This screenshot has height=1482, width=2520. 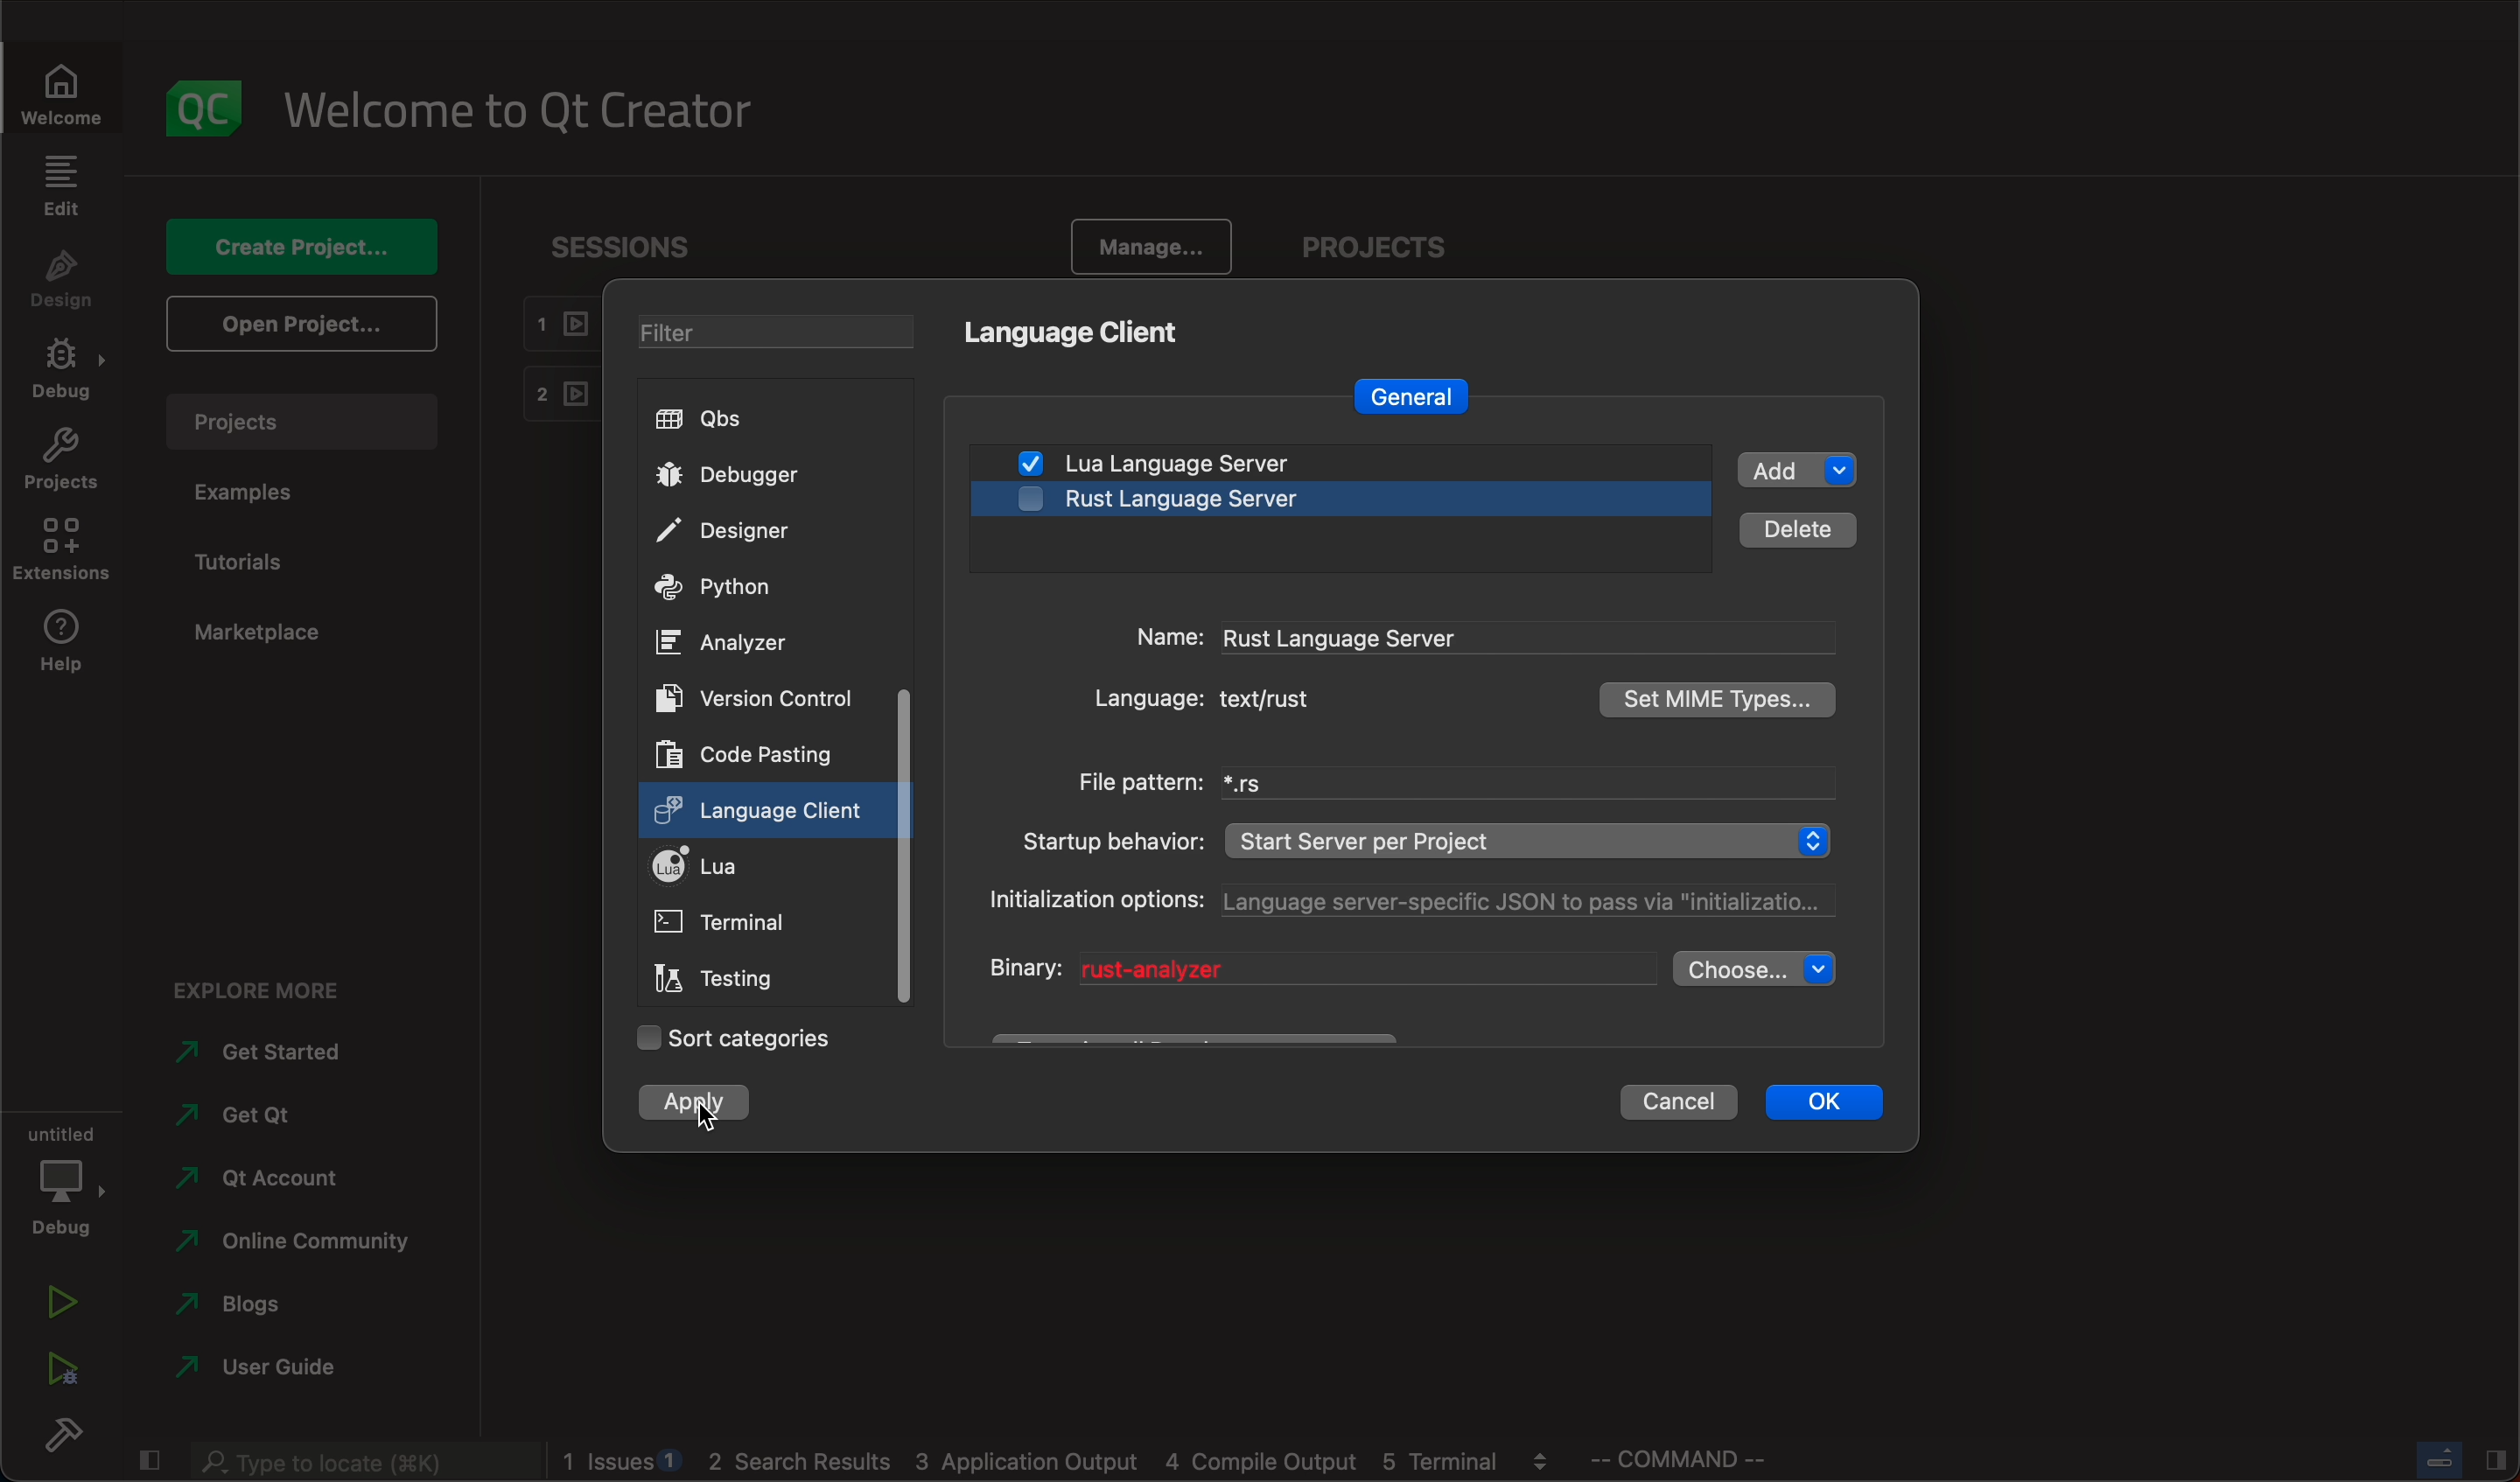 What do you see at coordinates (727, 587) in the screenshot?
I see `python` at bounding box center [727, 587].